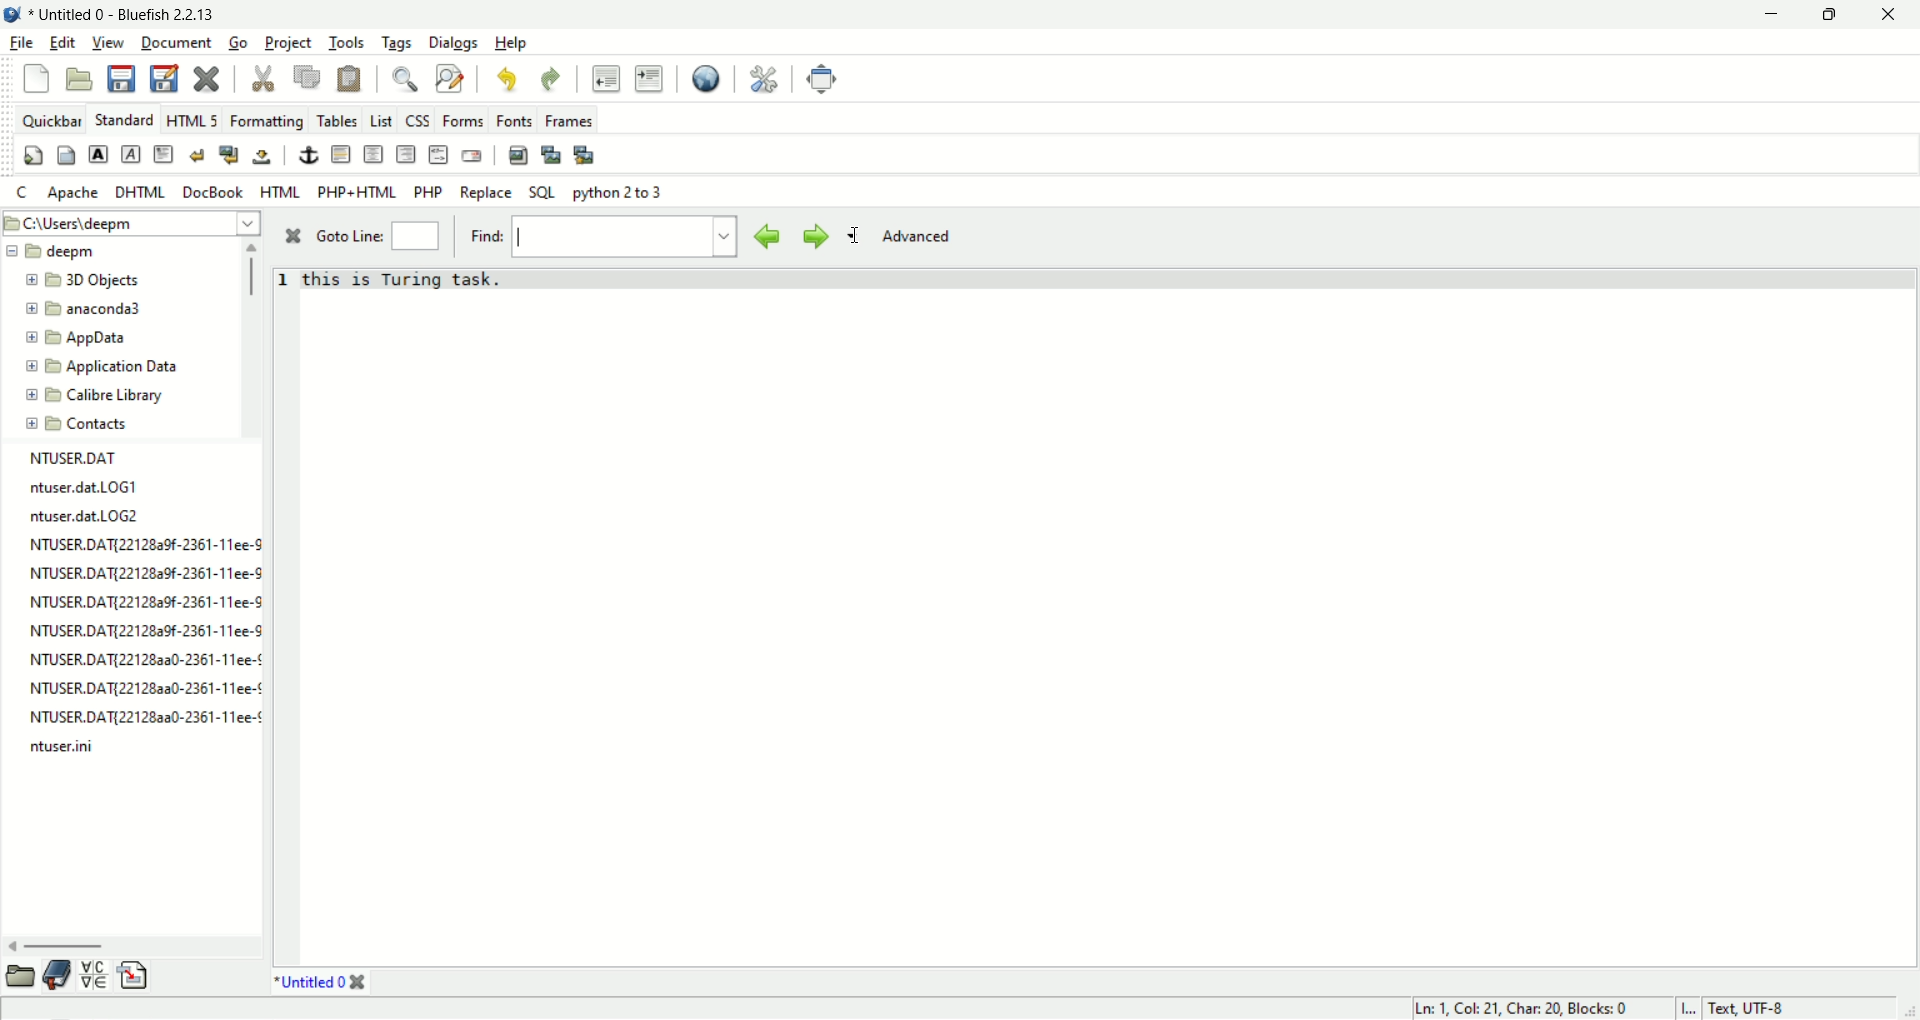  What do you see at coordinates (263, 157) in the screenshot?
I see `non breaking space` at bounding box center [263, 157].